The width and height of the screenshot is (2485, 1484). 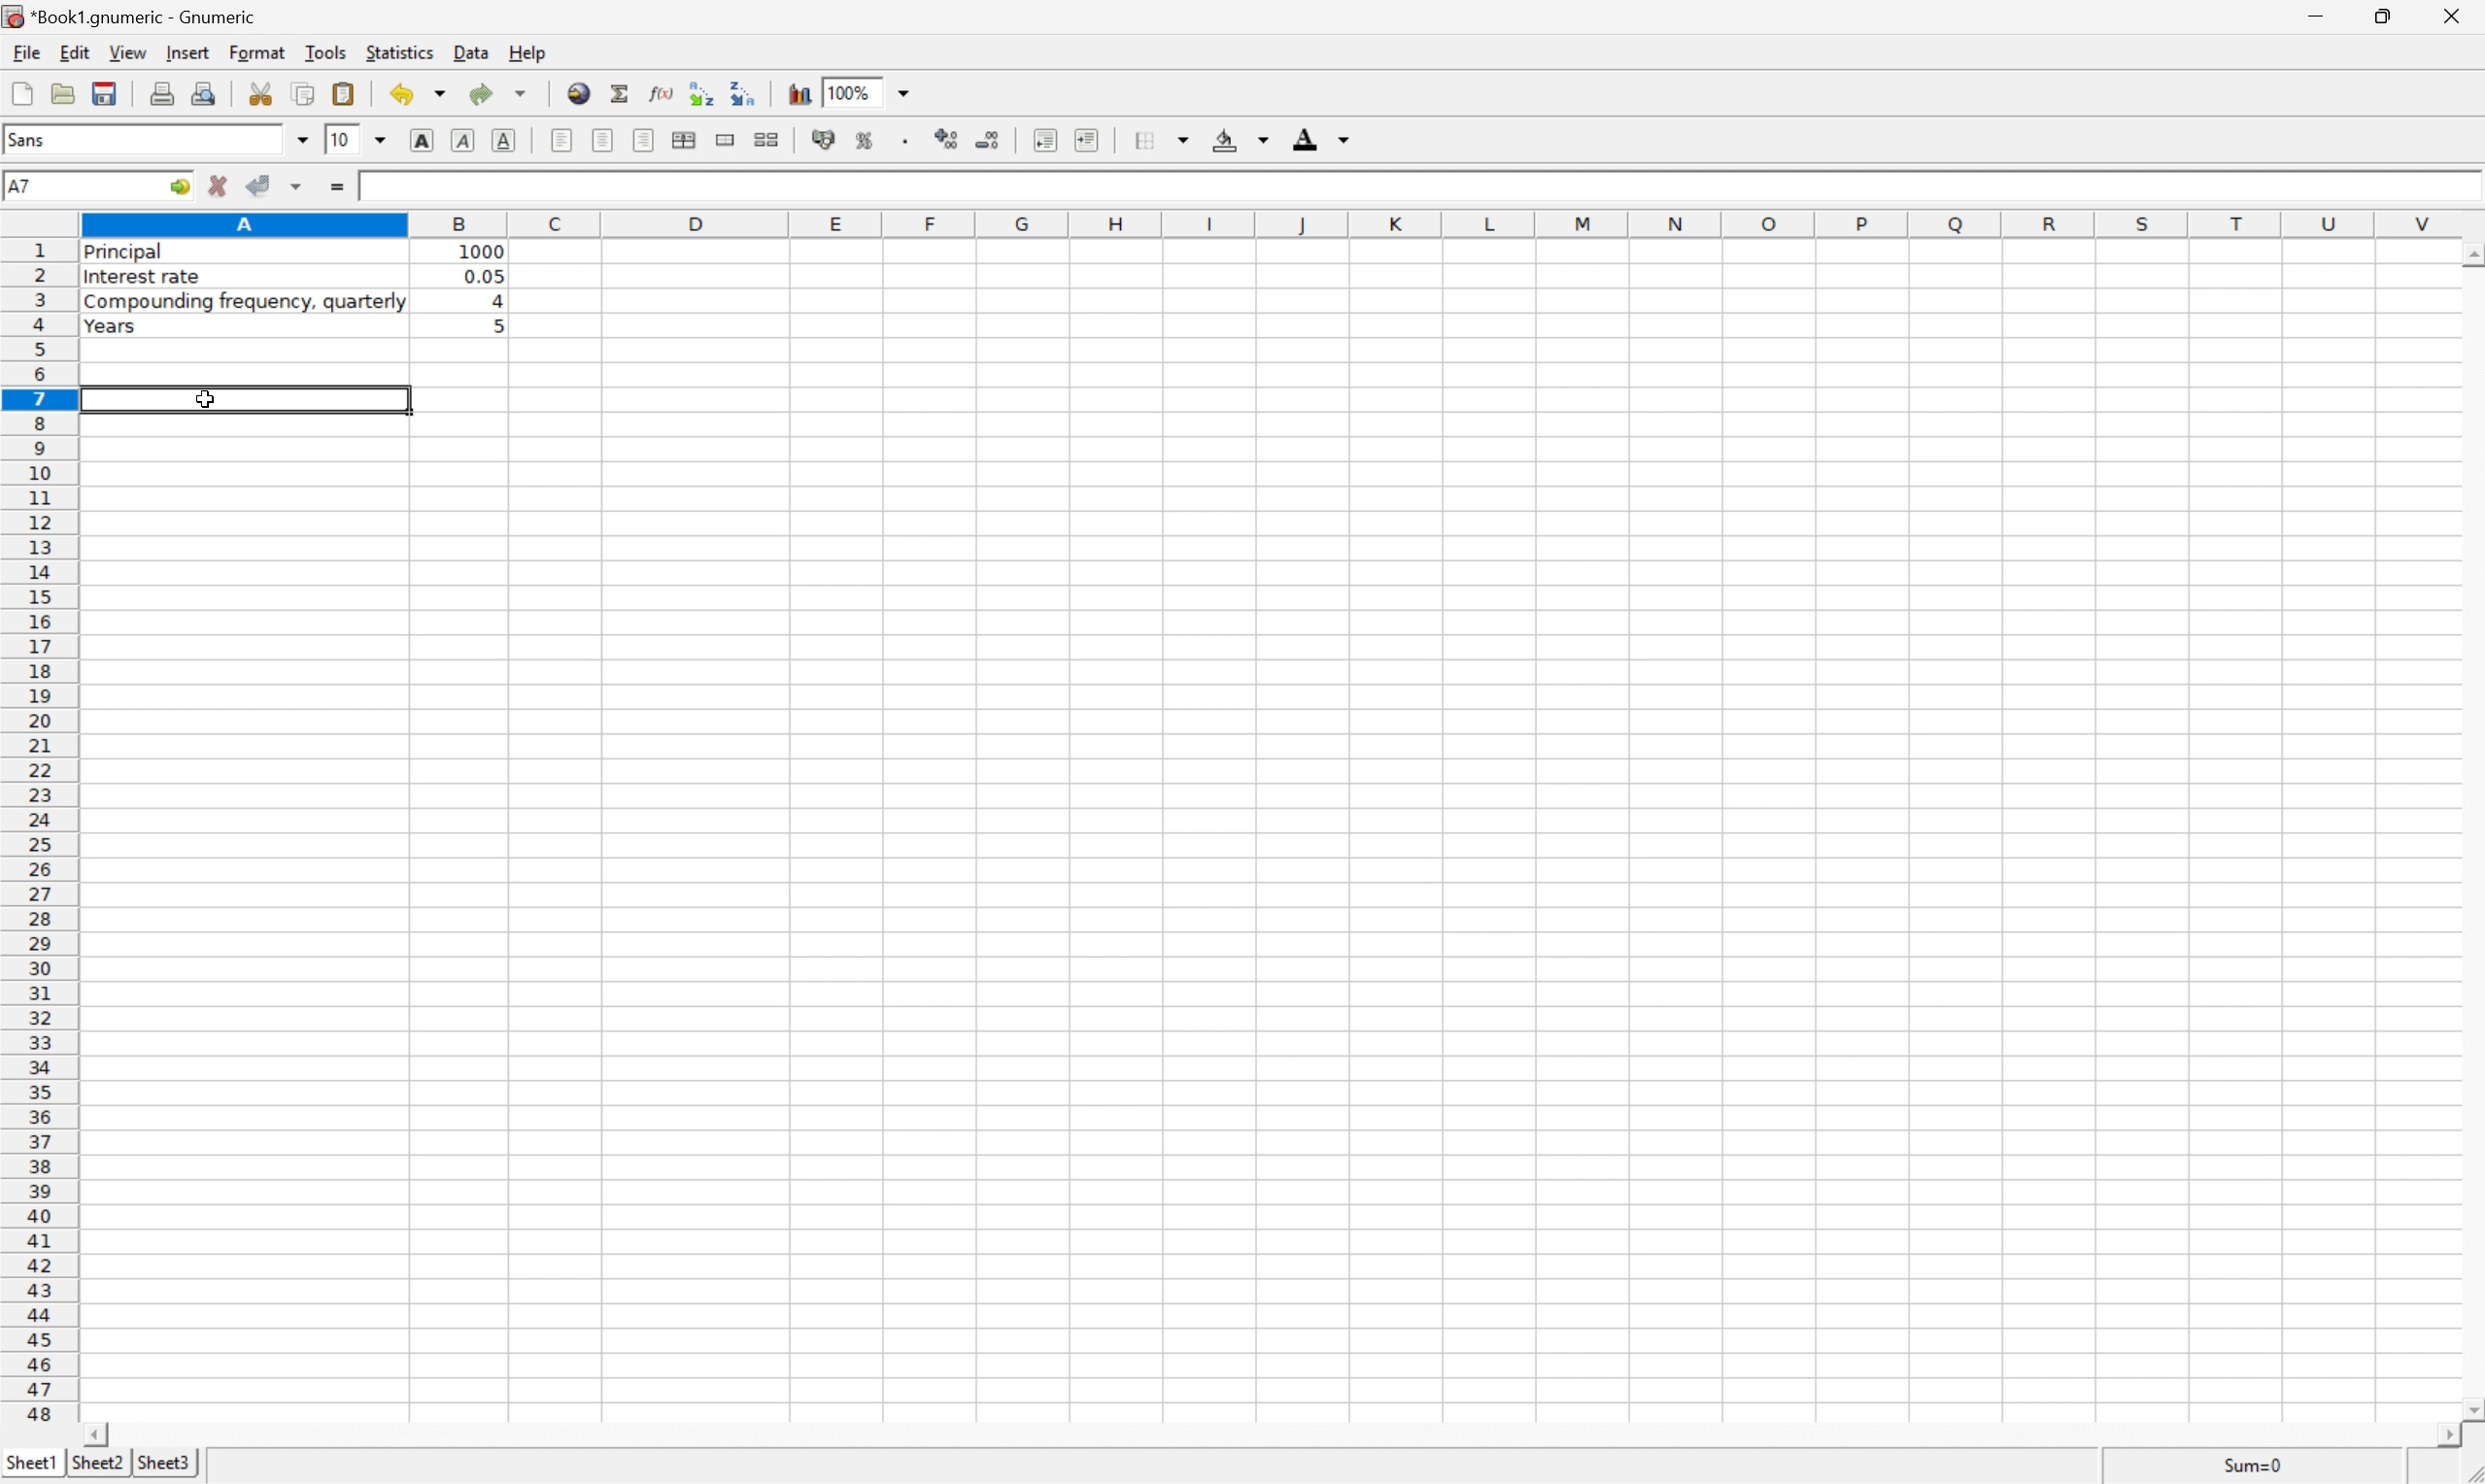 I want to click on split merged range of cells, so click(x=767, y=139).